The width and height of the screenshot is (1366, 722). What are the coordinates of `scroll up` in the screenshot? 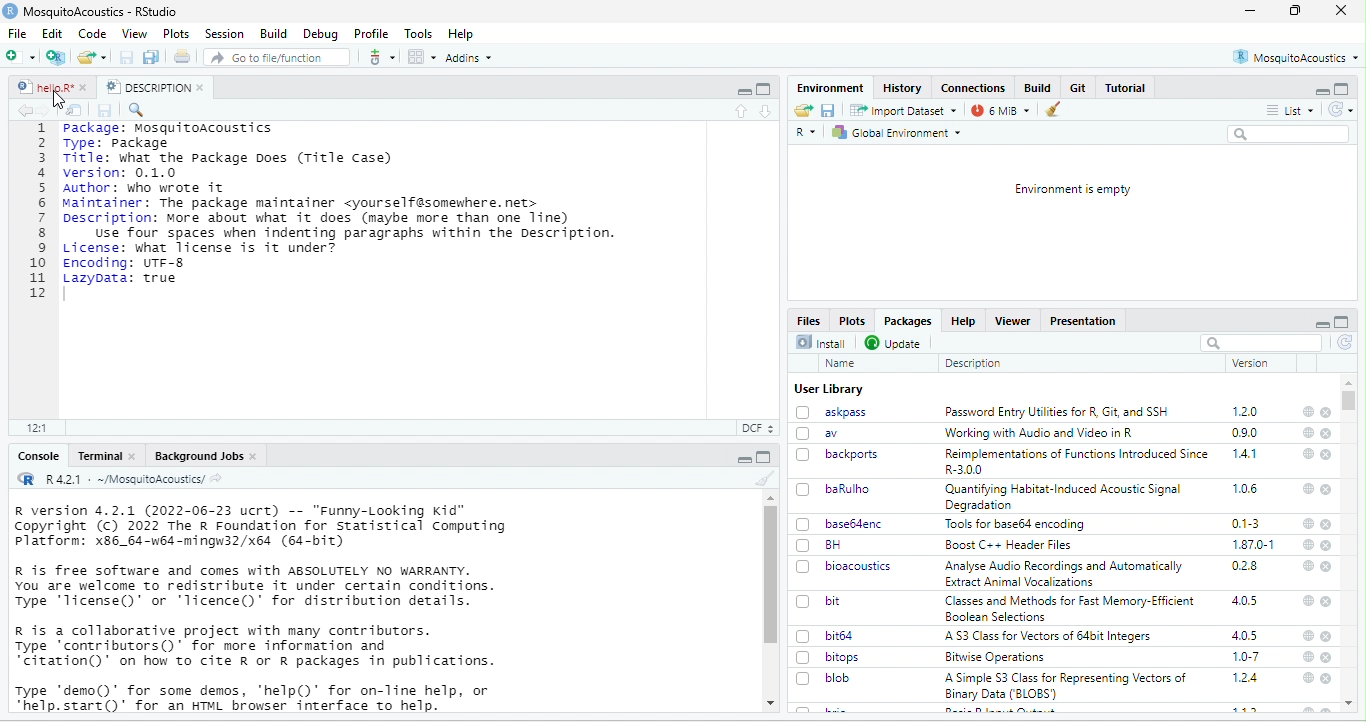 It's located at (769, 498).